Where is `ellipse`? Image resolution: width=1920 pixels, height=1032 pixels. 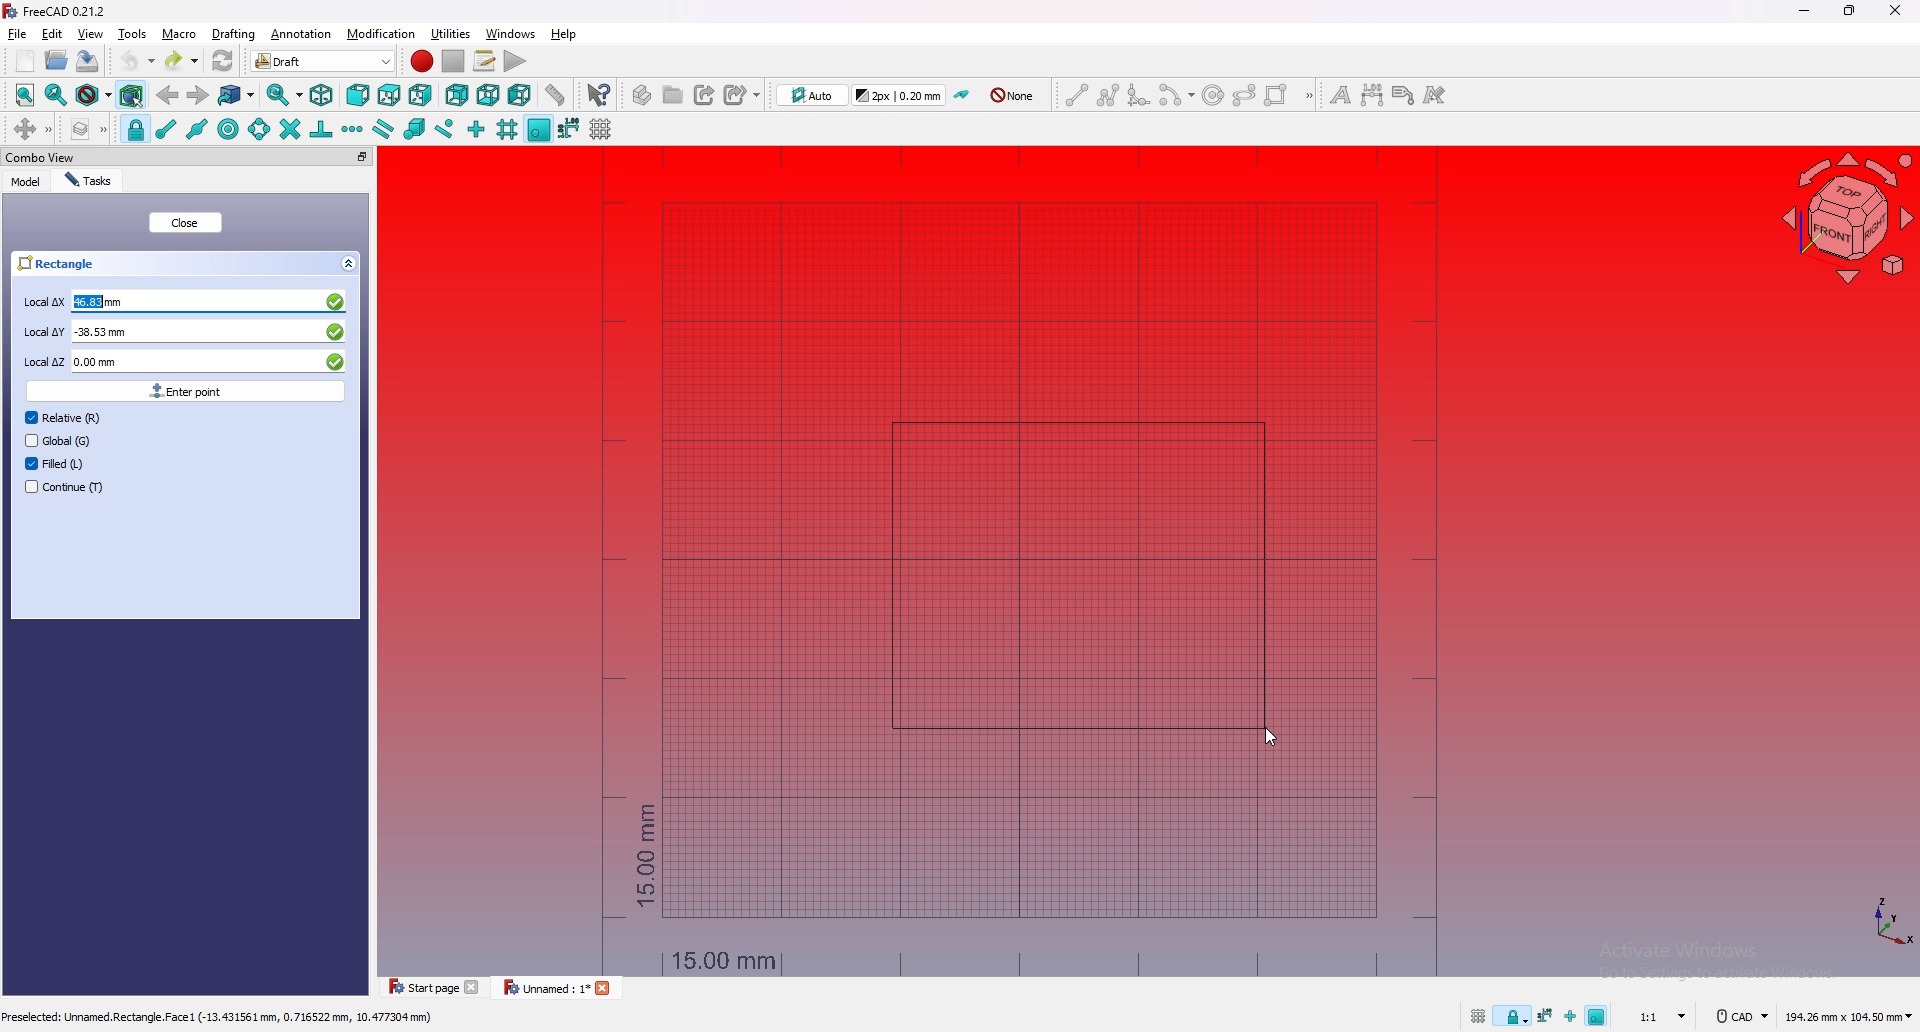 ellipse is located at coordinates (1245, 94).